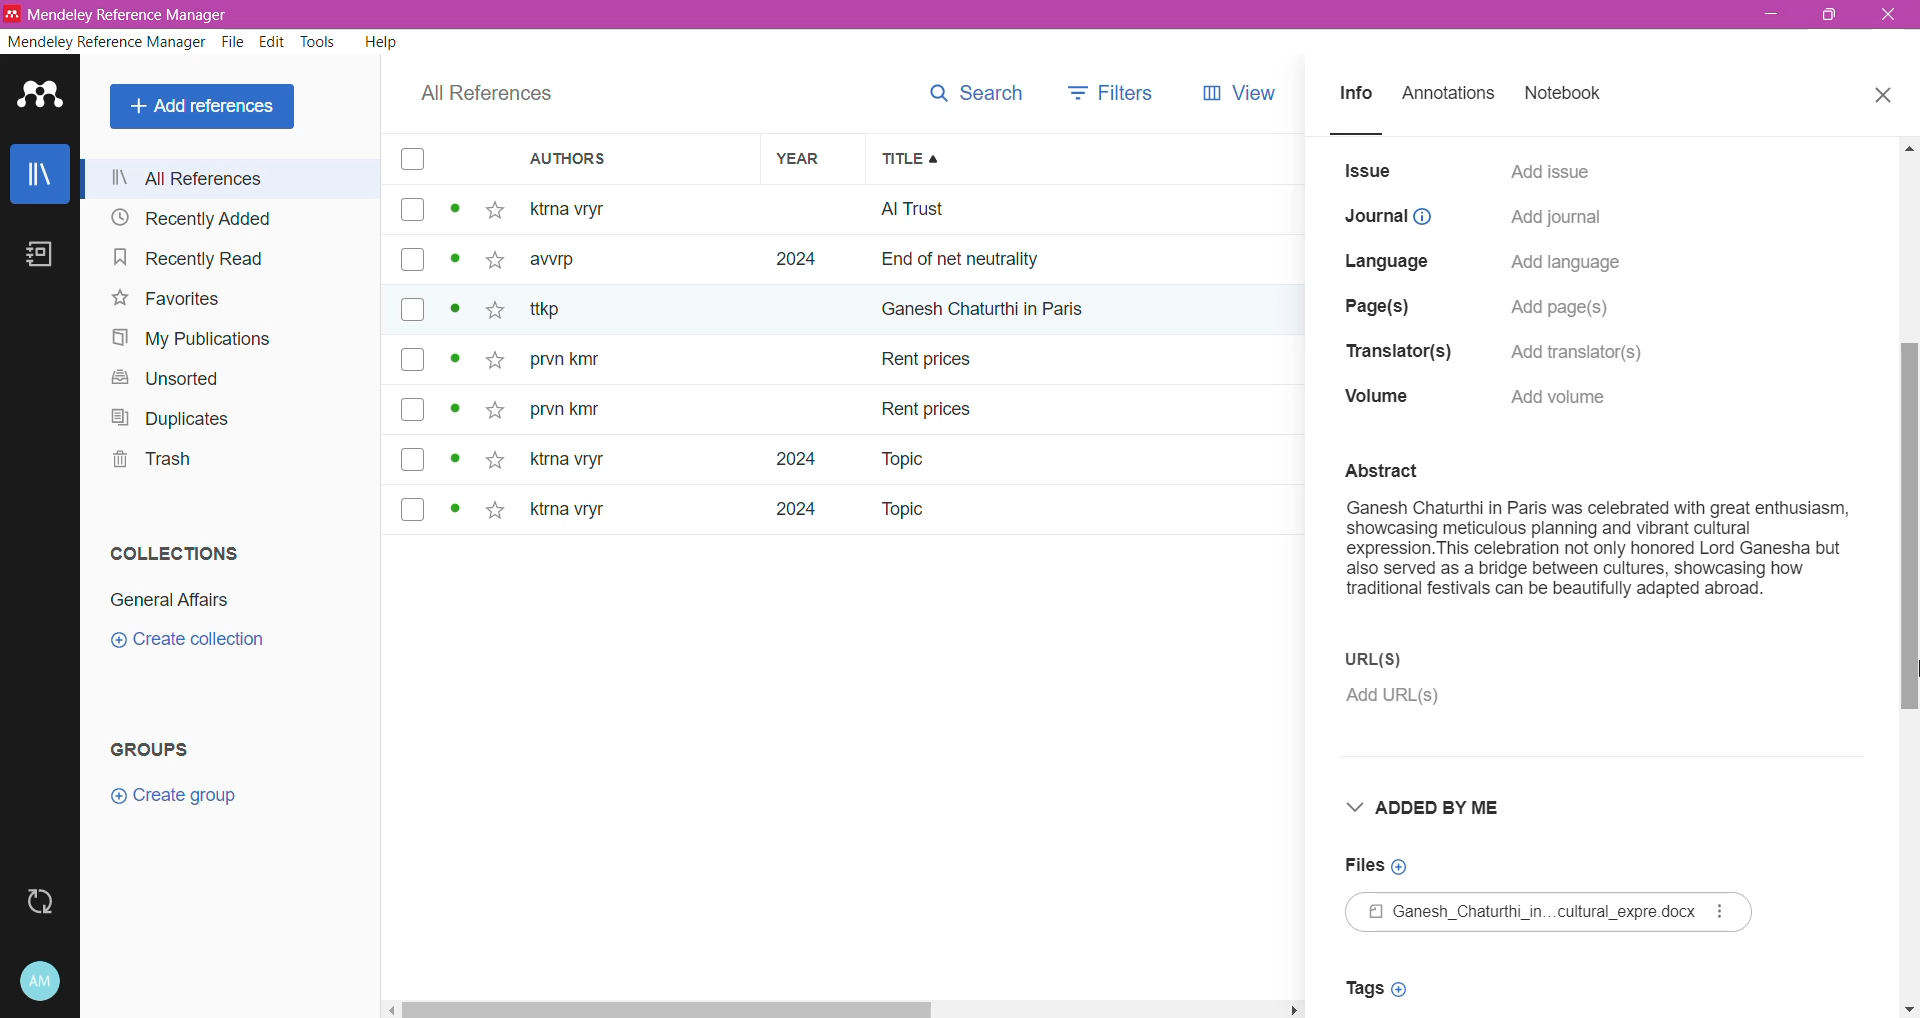 The width and height of the screenshot is (1920, 1018). What do you see at coordinates (639, 359) in the screenshot?
I see `Author names of the references in the Library` at bounding box center [639, 359].